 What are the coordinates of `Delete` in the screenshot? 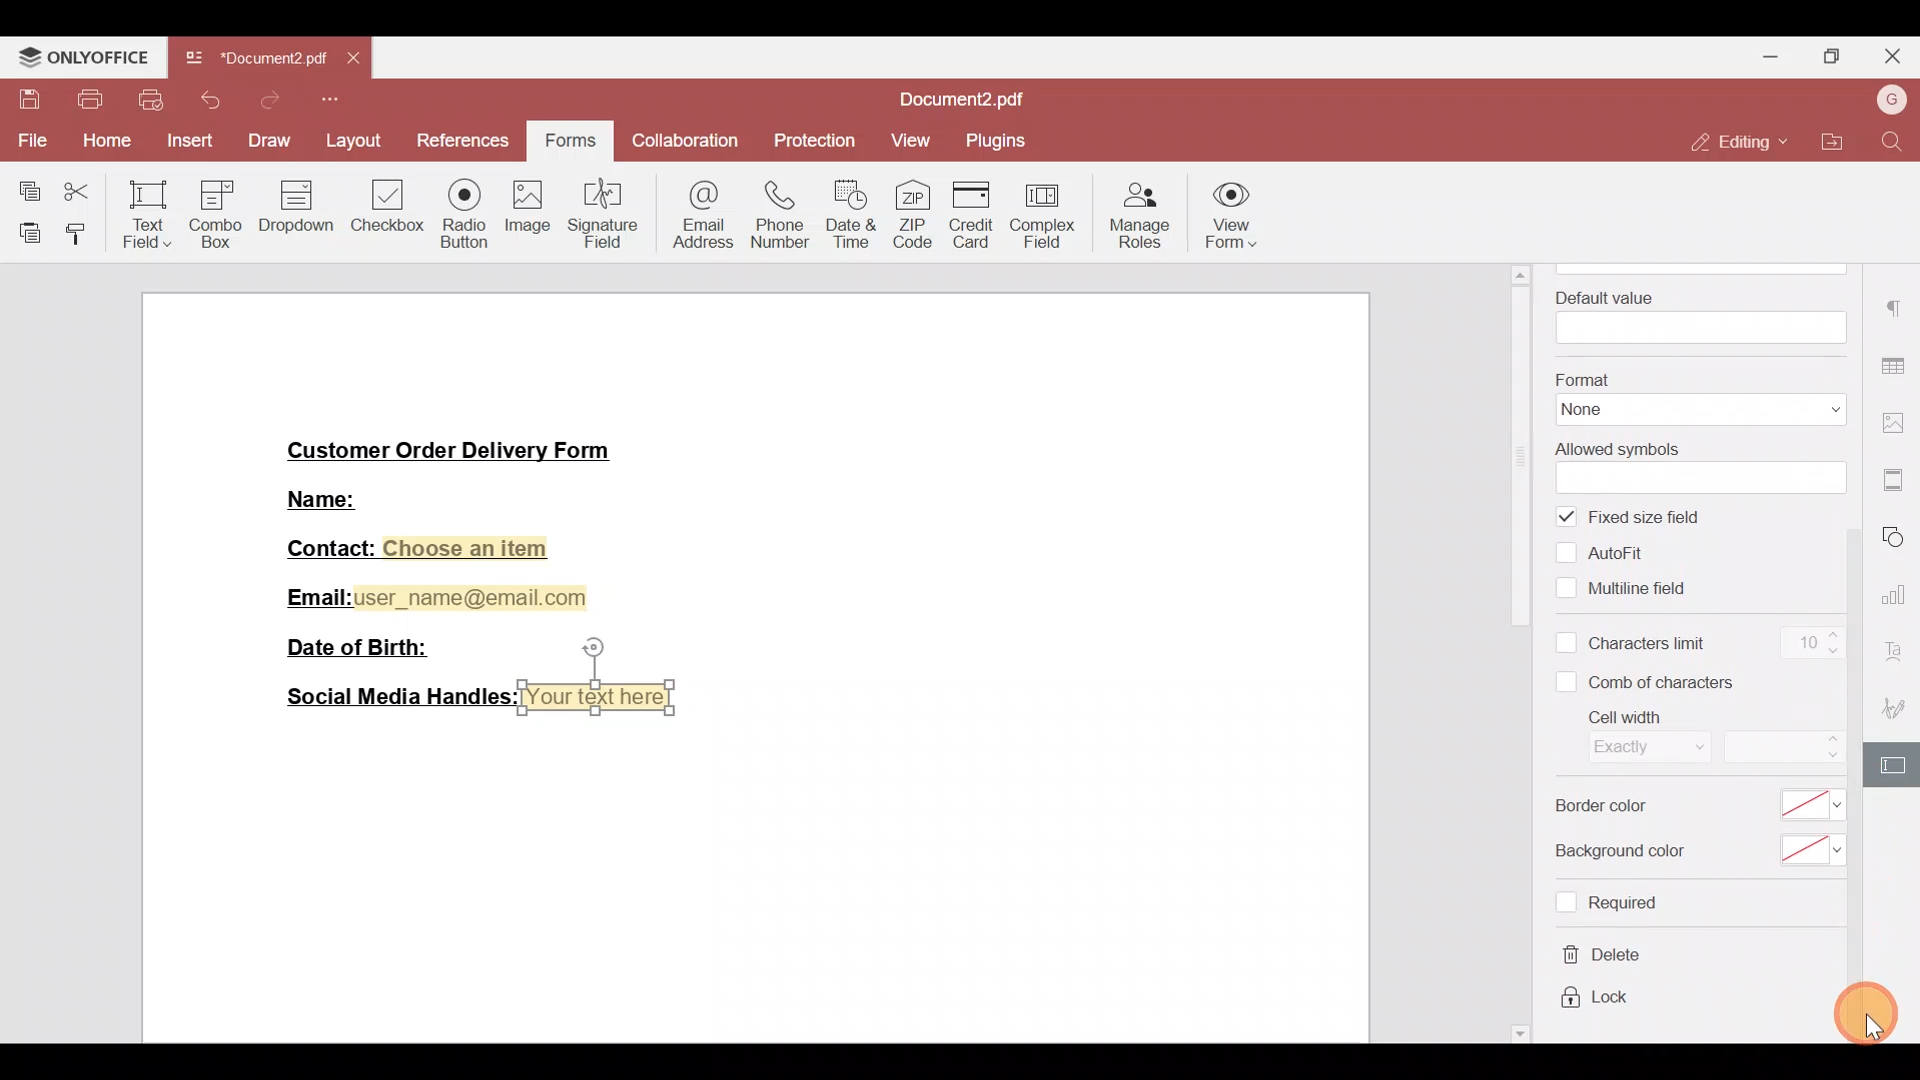 It's located at (1597, 959).